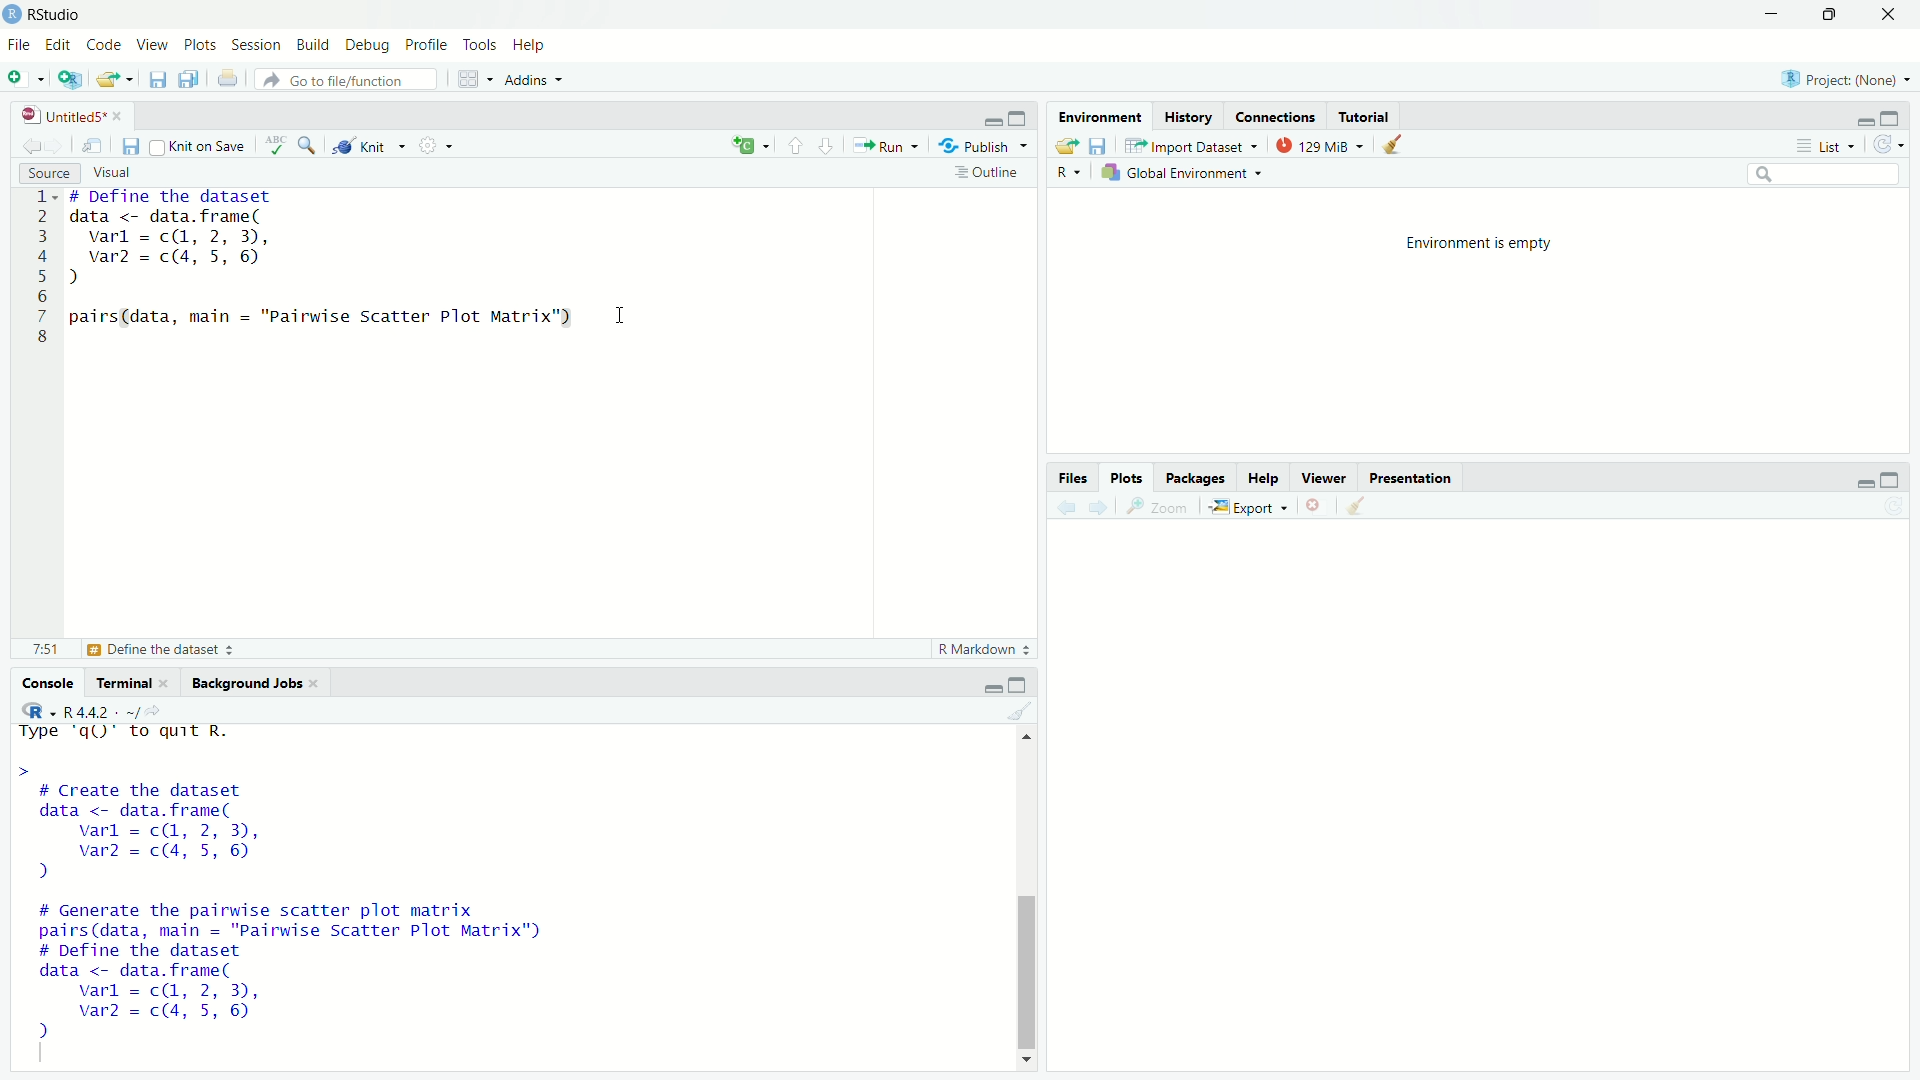 The image size is (1920, 1080). What do you see at coordinates (1893, 506) in the screenshot?
I see `Refresh current plot` at bounding box center [1893, 506].